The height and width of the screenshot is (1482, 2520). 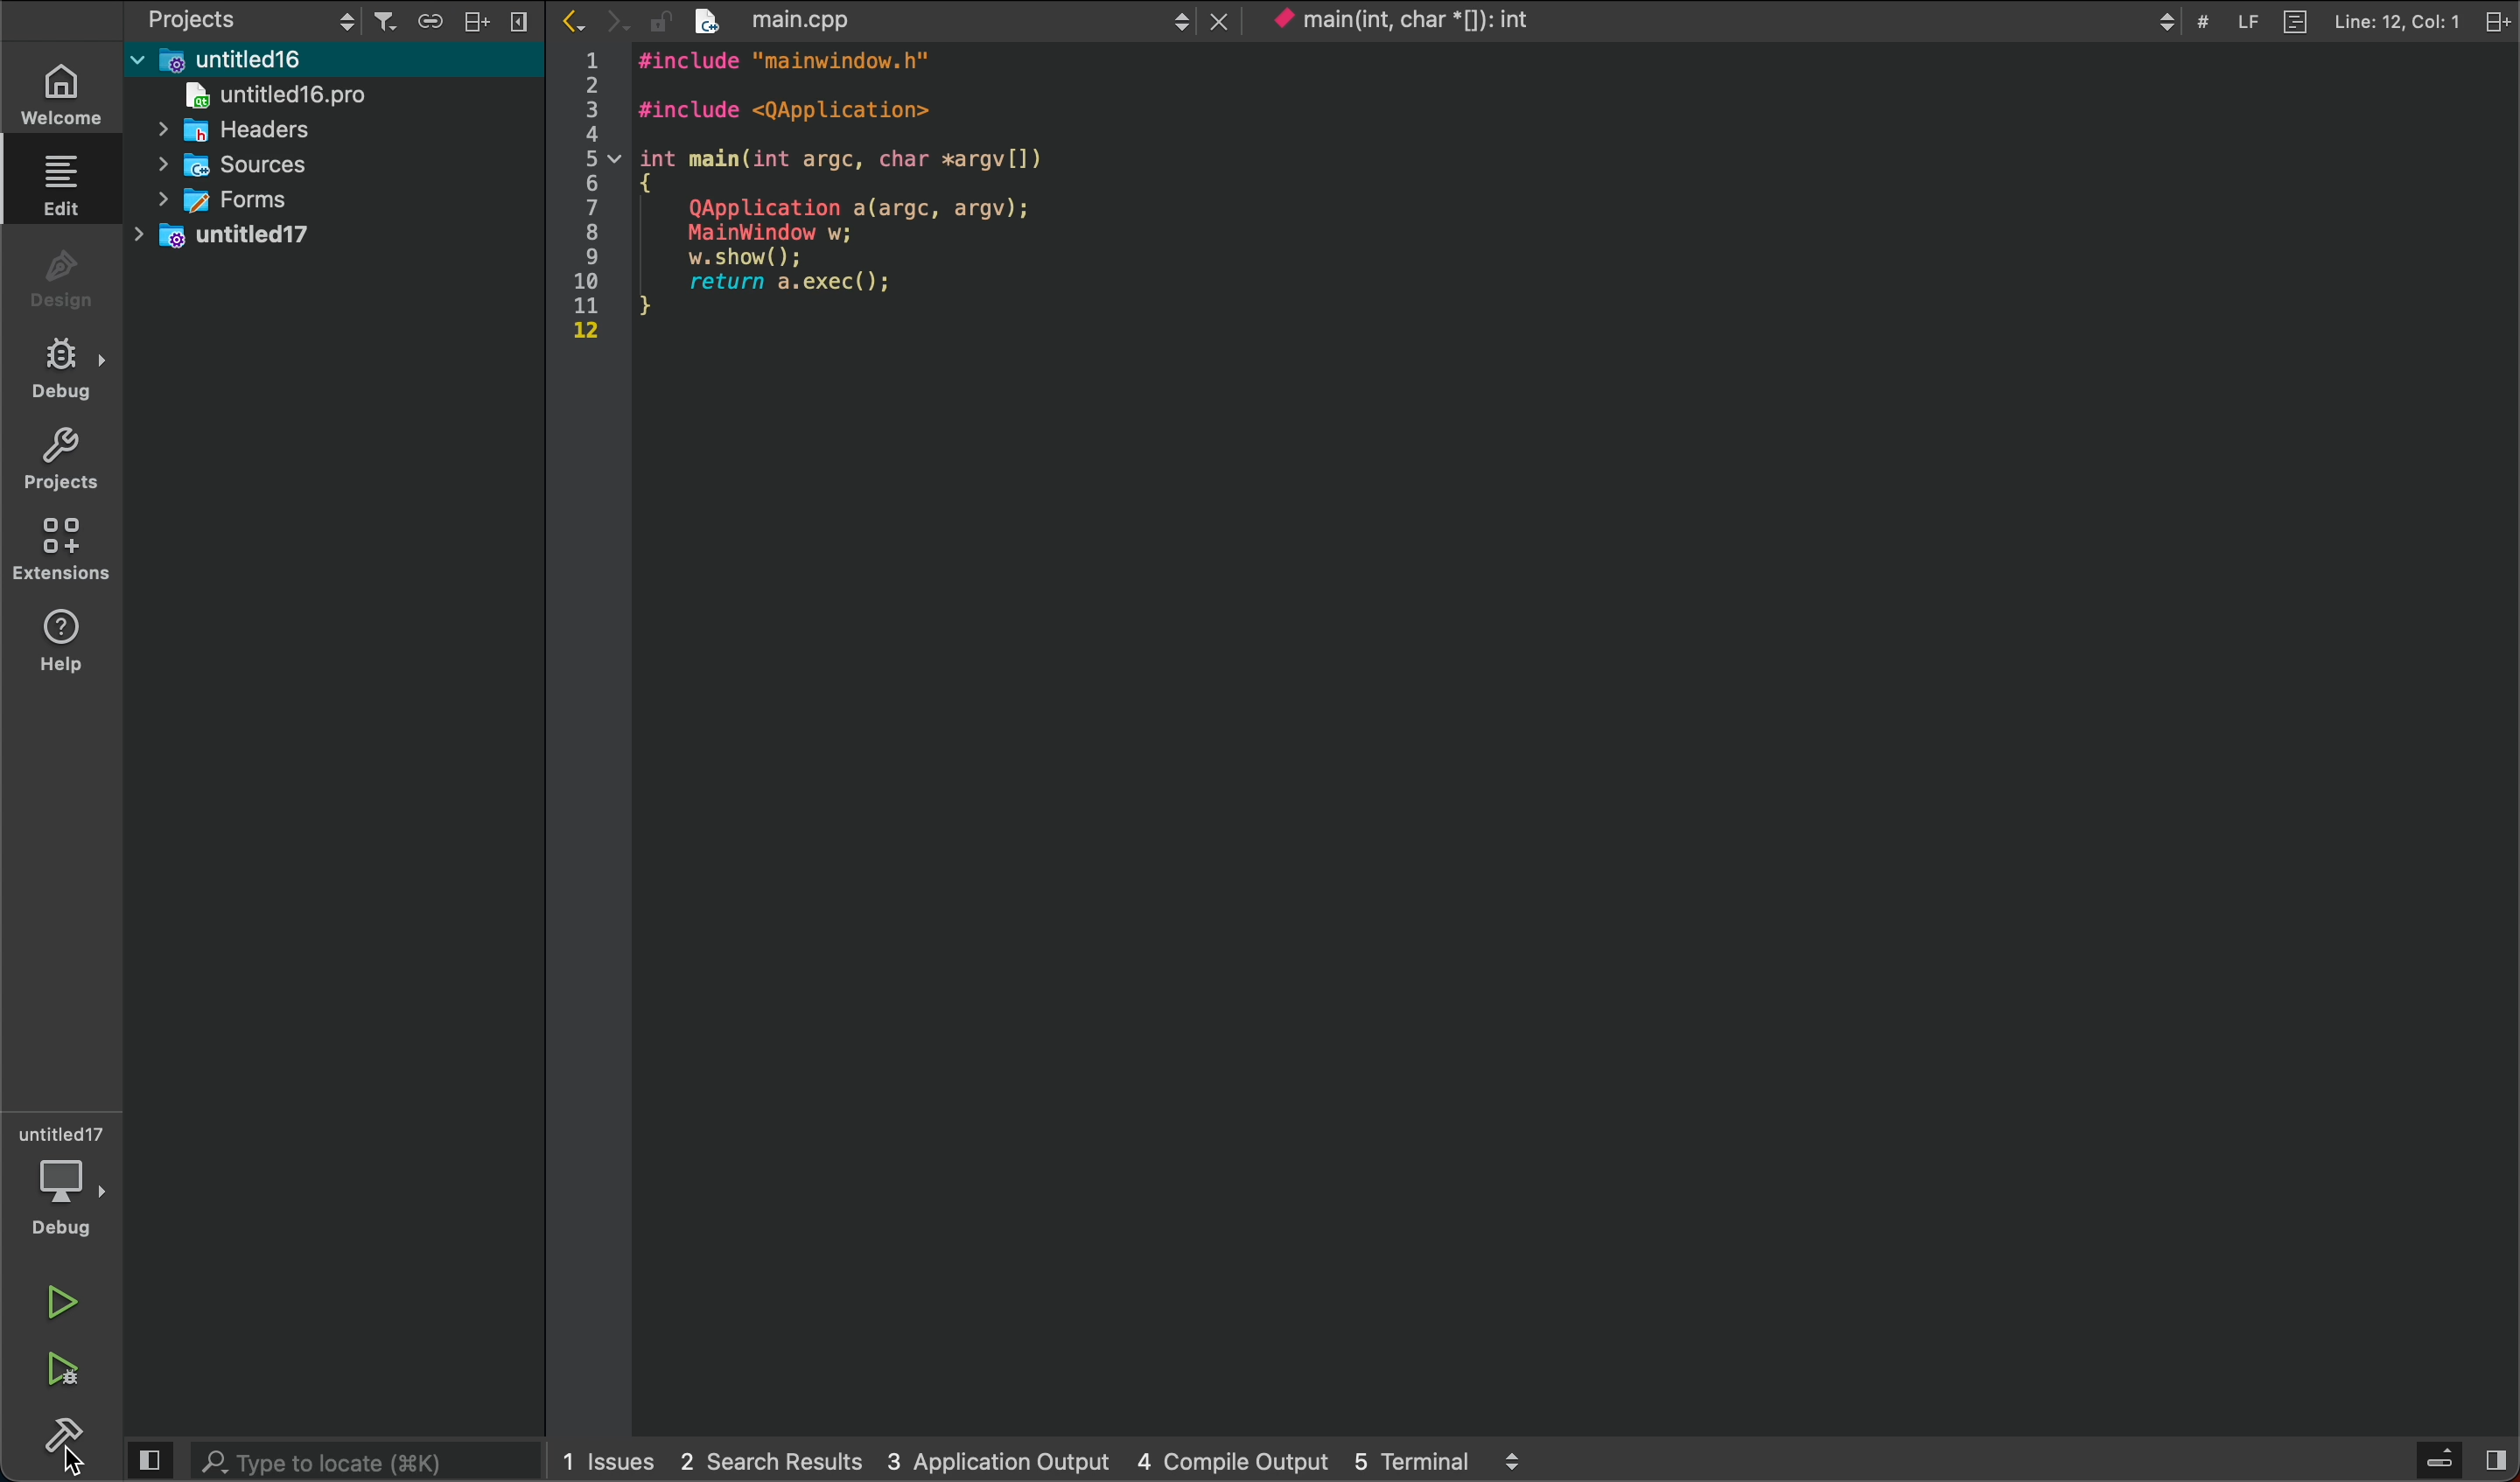 I want to click on close sidebar, so click(x=527, y=23).